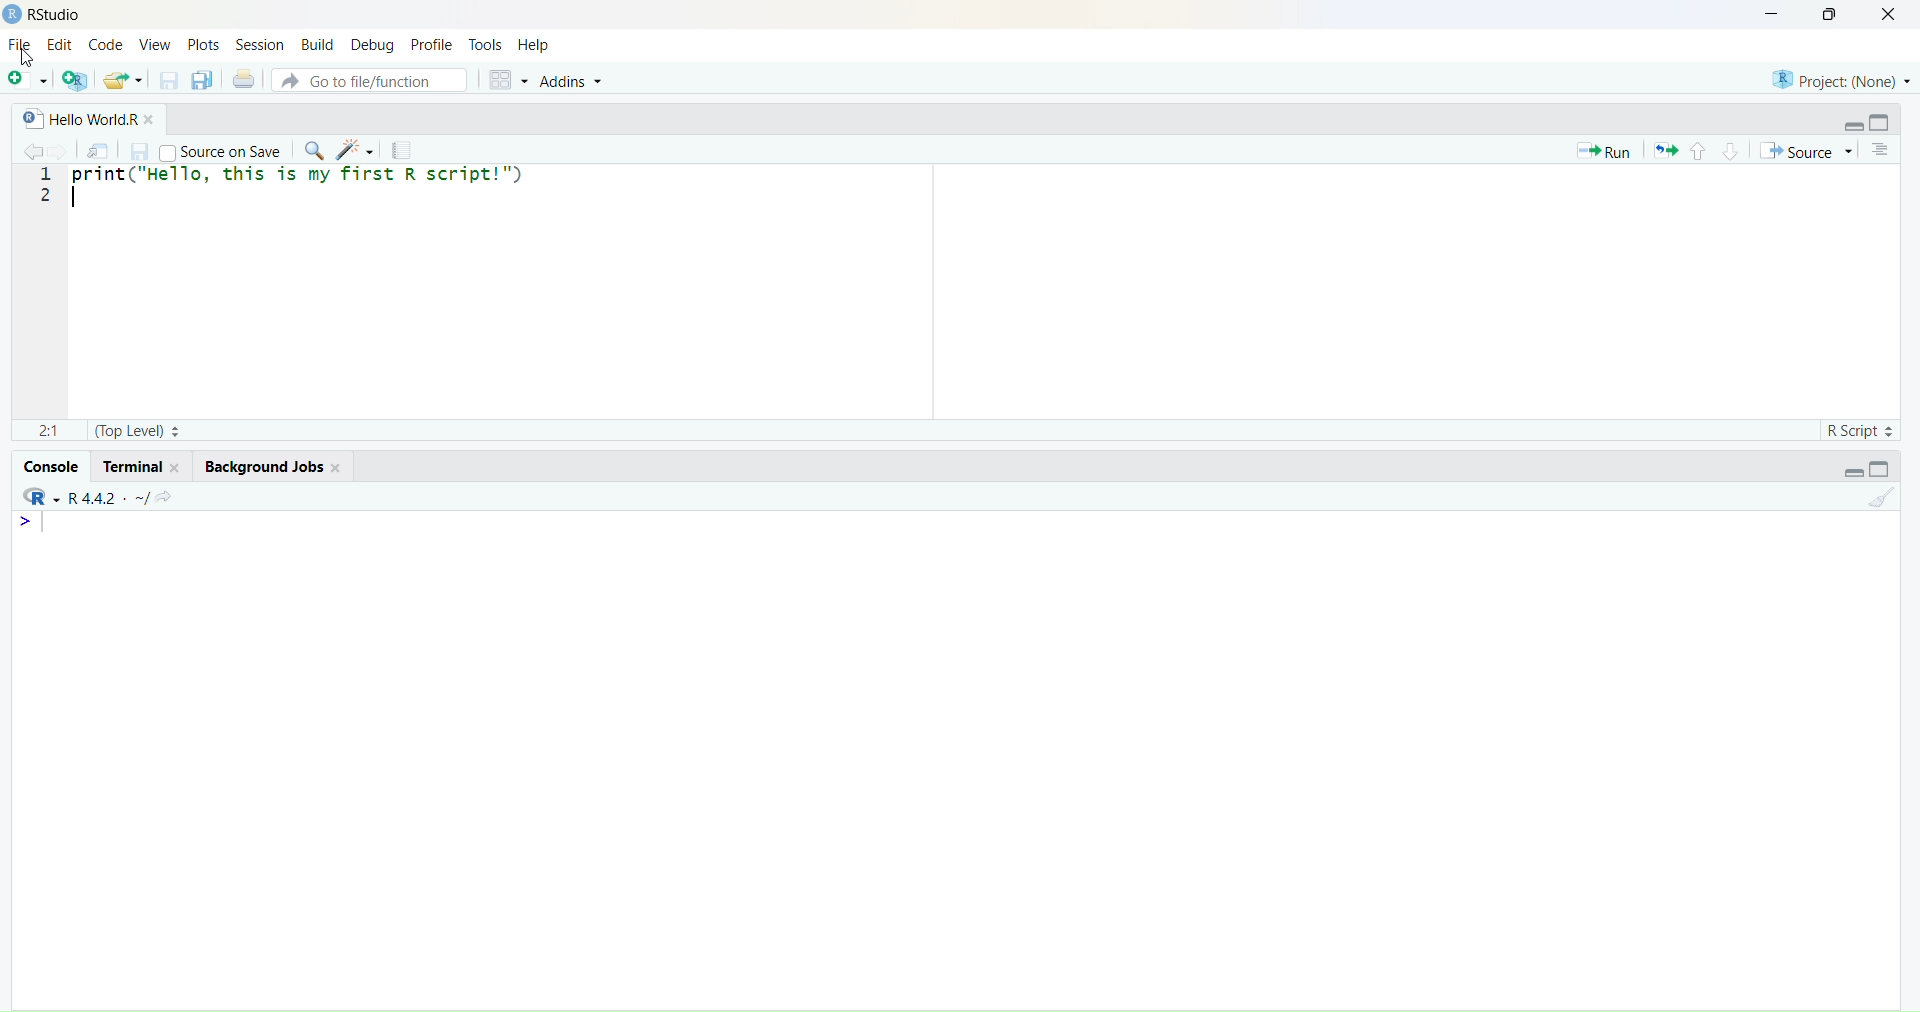 The height and width of the screenshot is (1012, 1920). Describe the element at coordinates (48, 190) in the screenshot. I see `1 2` at that location.